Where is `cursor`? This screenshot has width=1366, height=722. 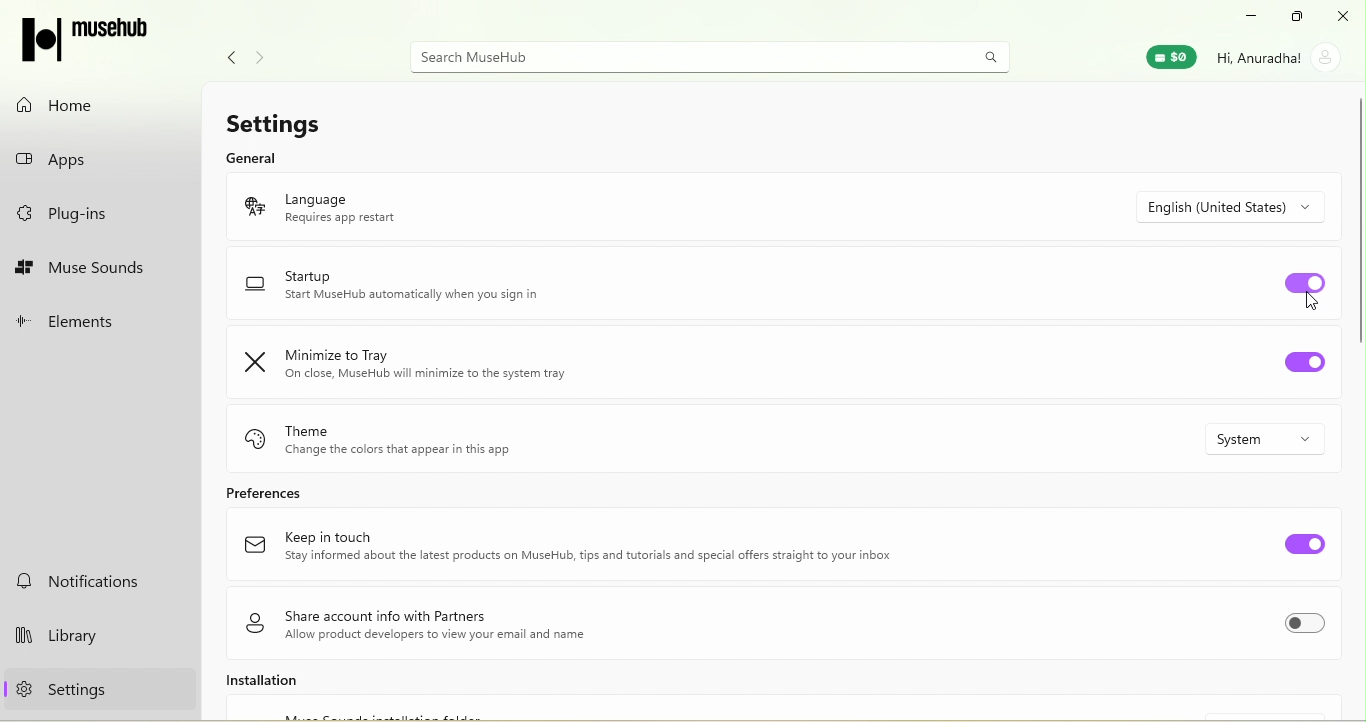
cursor is located at coordinates (1310, 301).